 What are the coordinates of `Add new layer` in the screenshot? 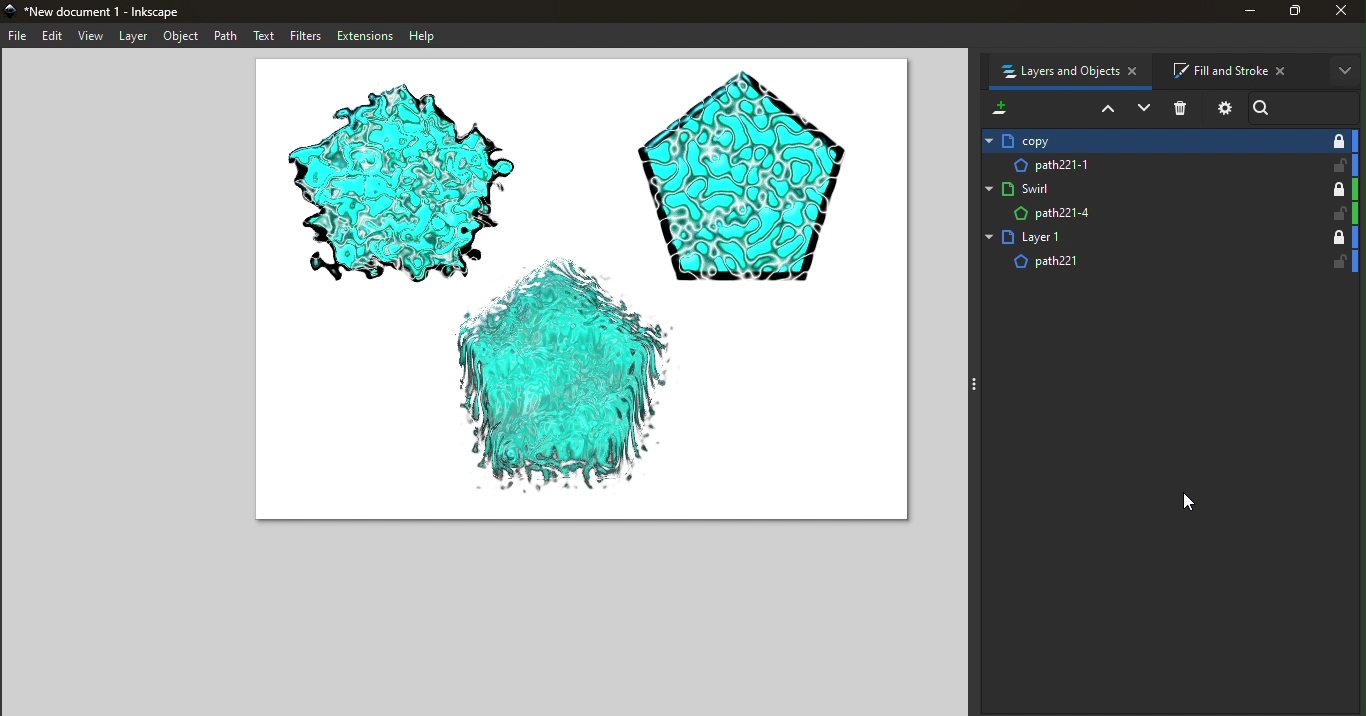 It's located at (998, 107).